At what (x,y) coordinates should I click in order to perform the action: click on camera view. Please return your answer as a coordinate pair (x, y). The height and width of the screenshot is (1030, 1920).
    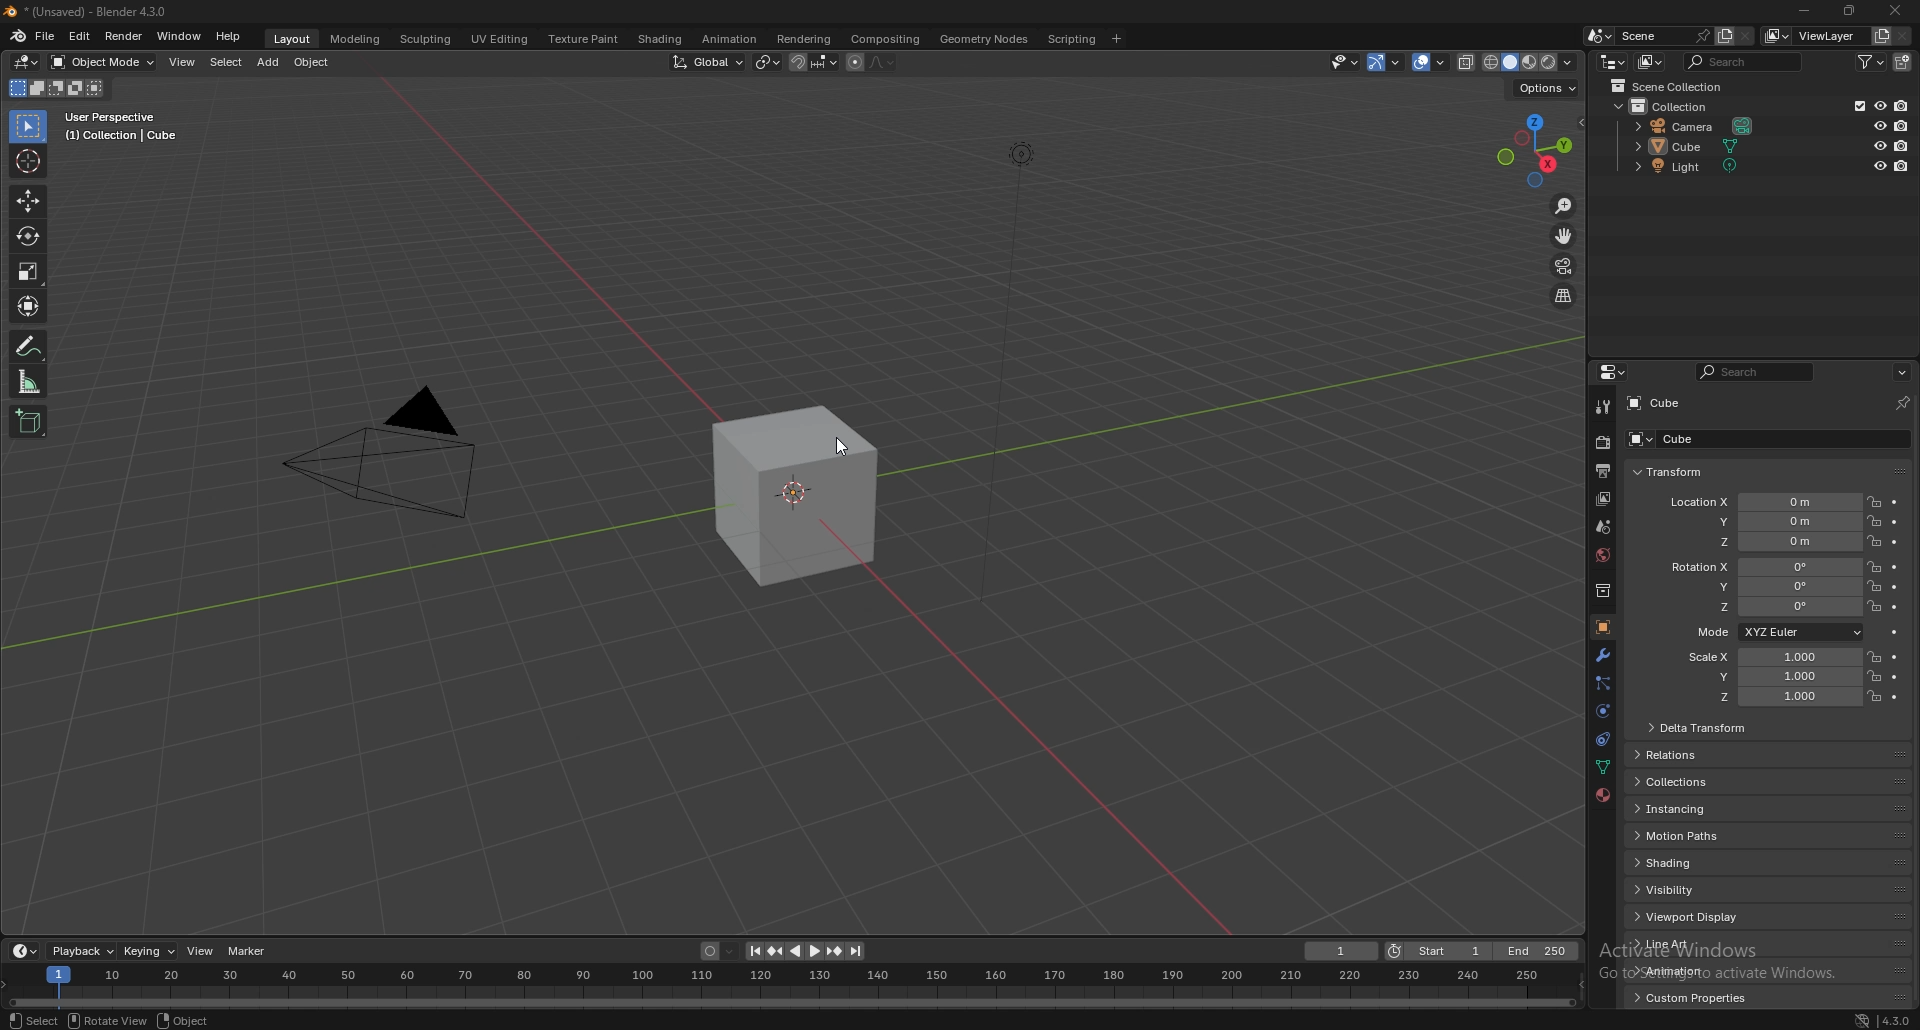
    Looking at the image, I should click on (1565, 265).